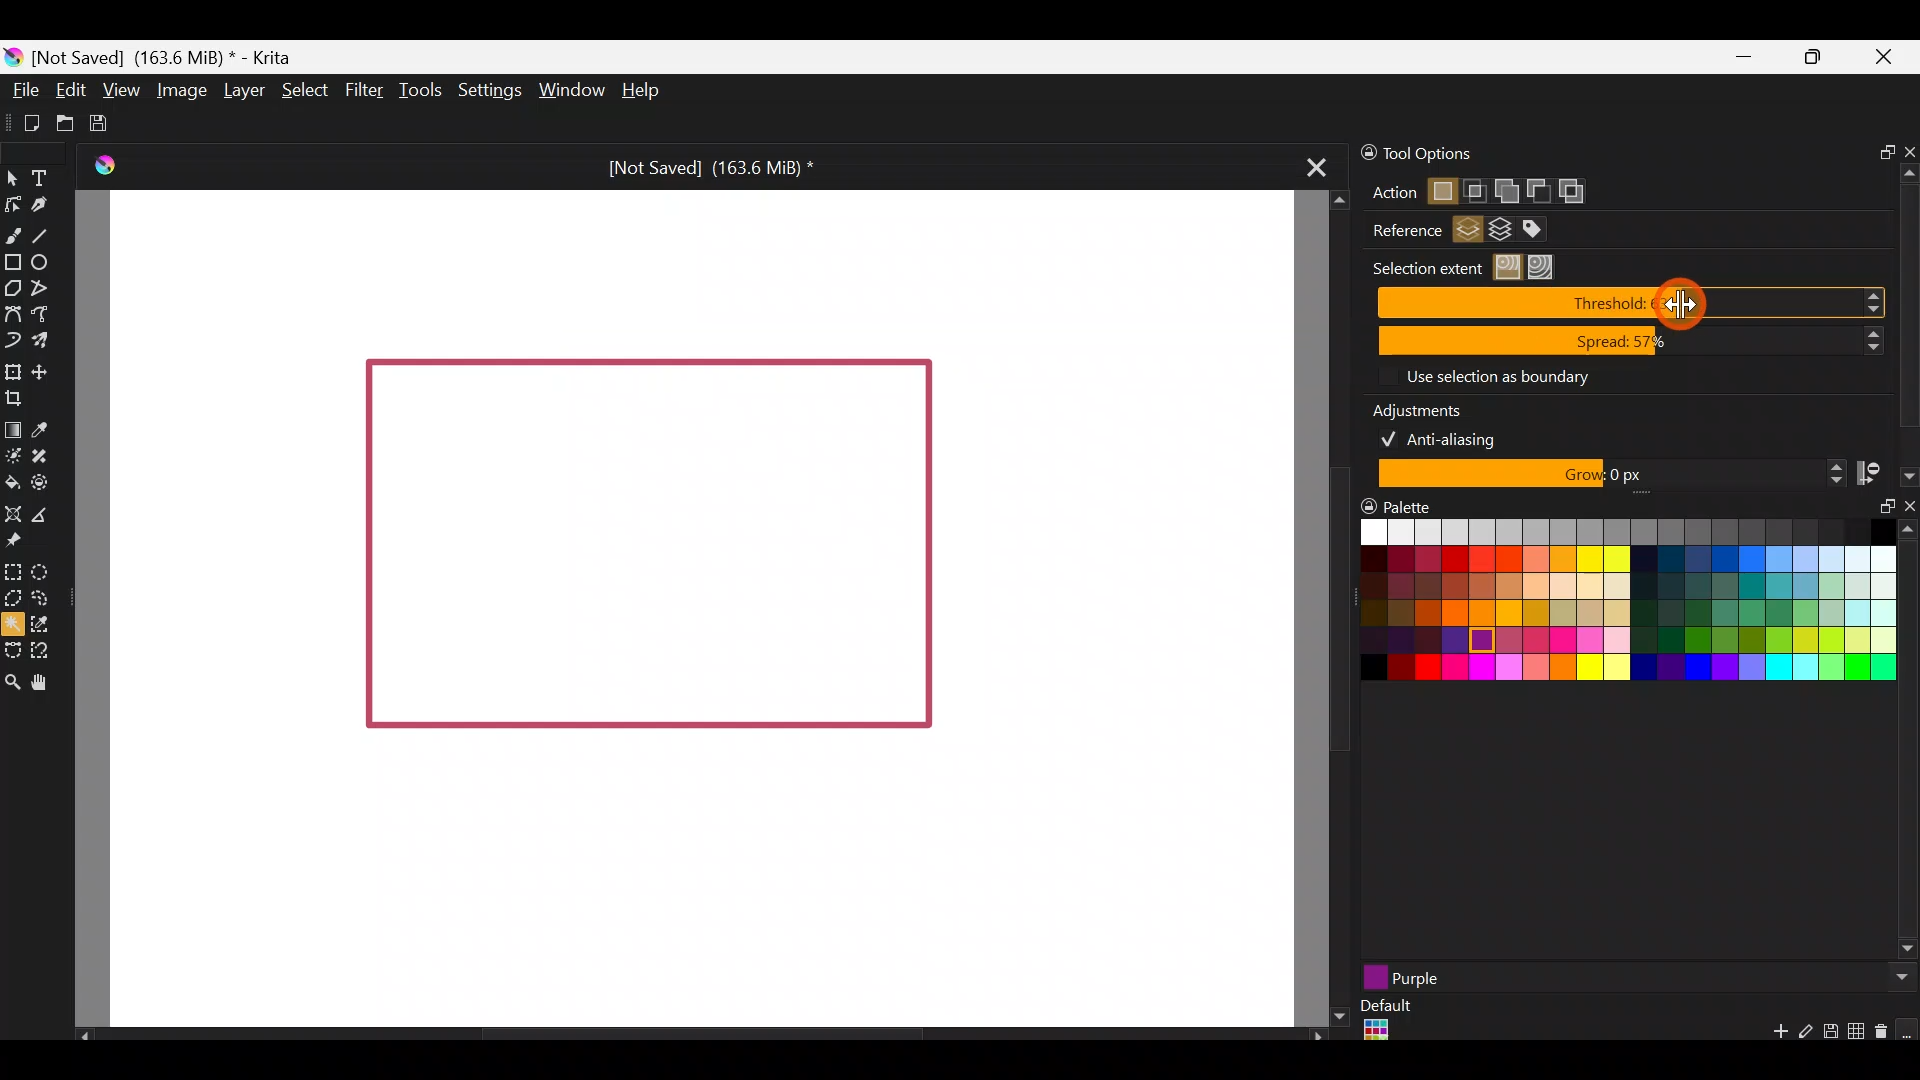 The width and height of the screenshot is (1920, 1080). Describe the element at coordinates (1468, 154) in the screenshot. I see `Tool options` at that location.